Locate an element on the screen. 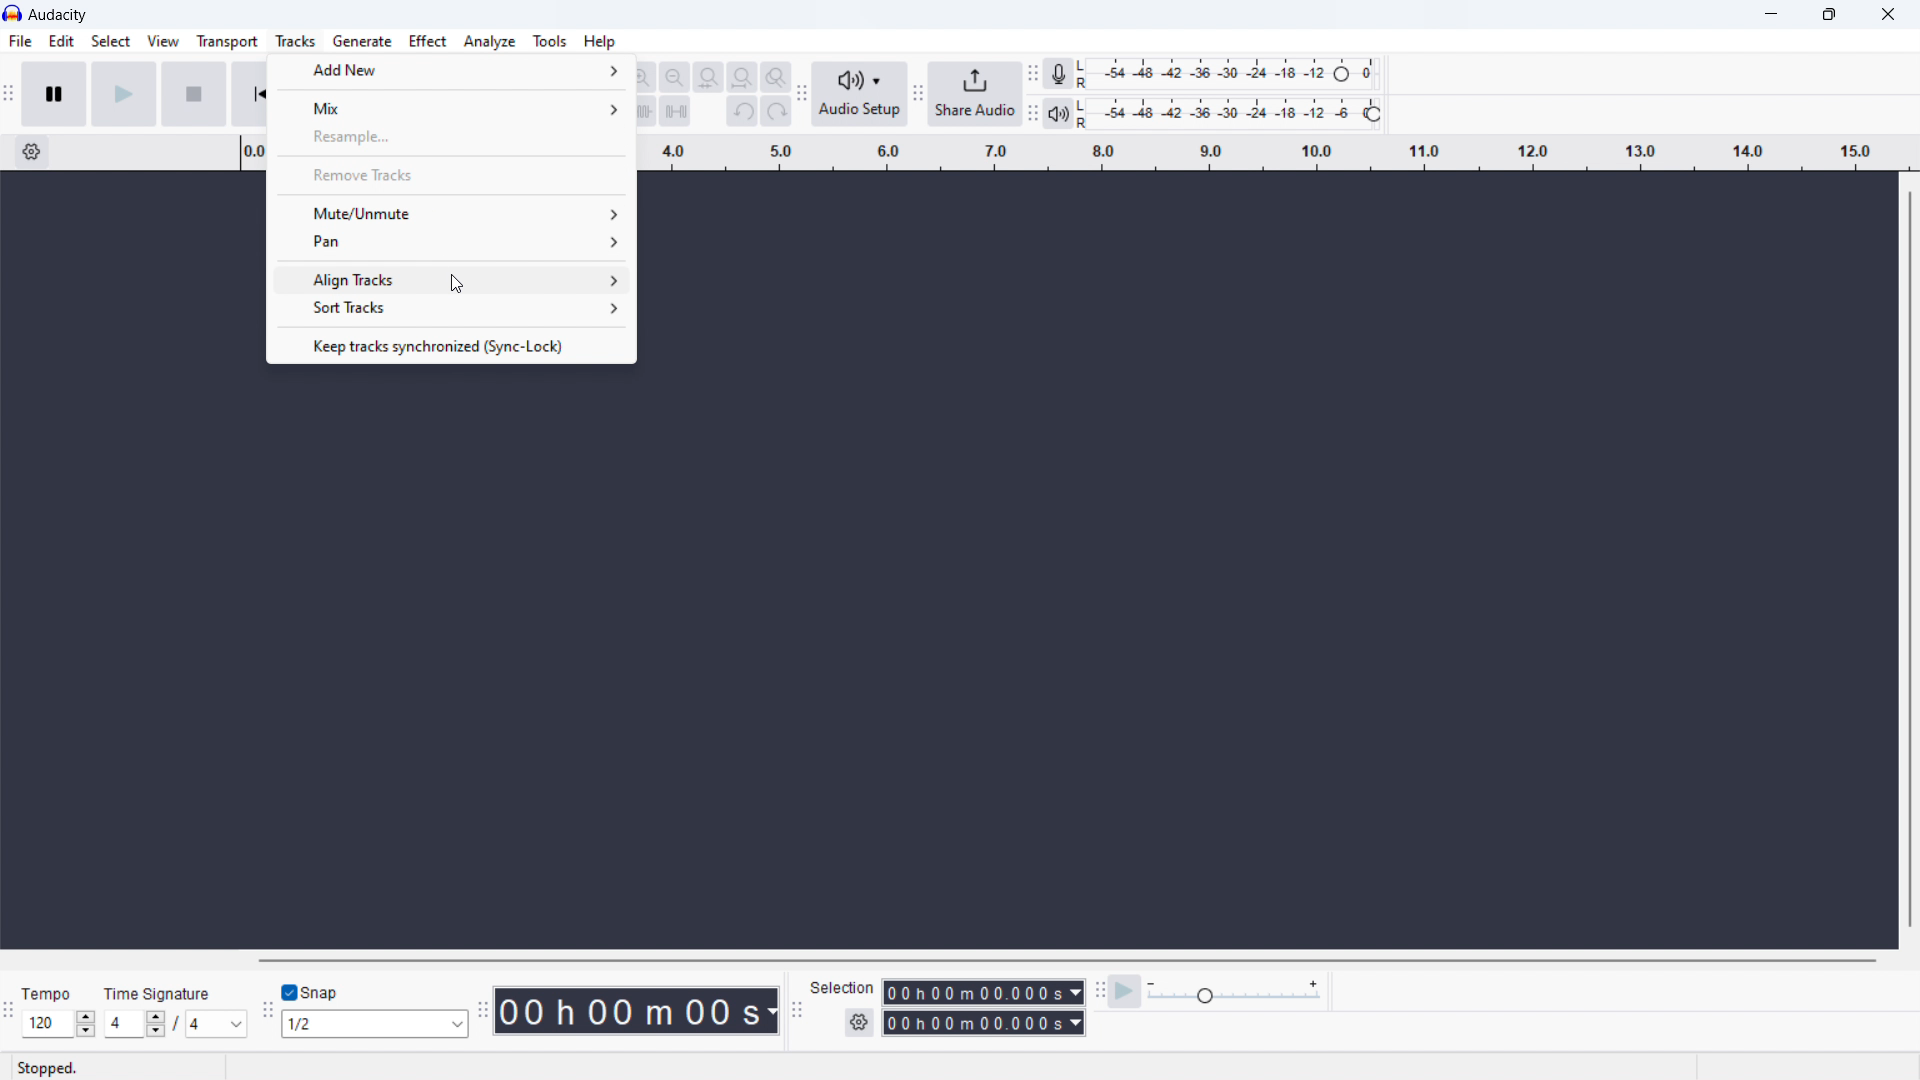  view is located at coordinates (162, 40).